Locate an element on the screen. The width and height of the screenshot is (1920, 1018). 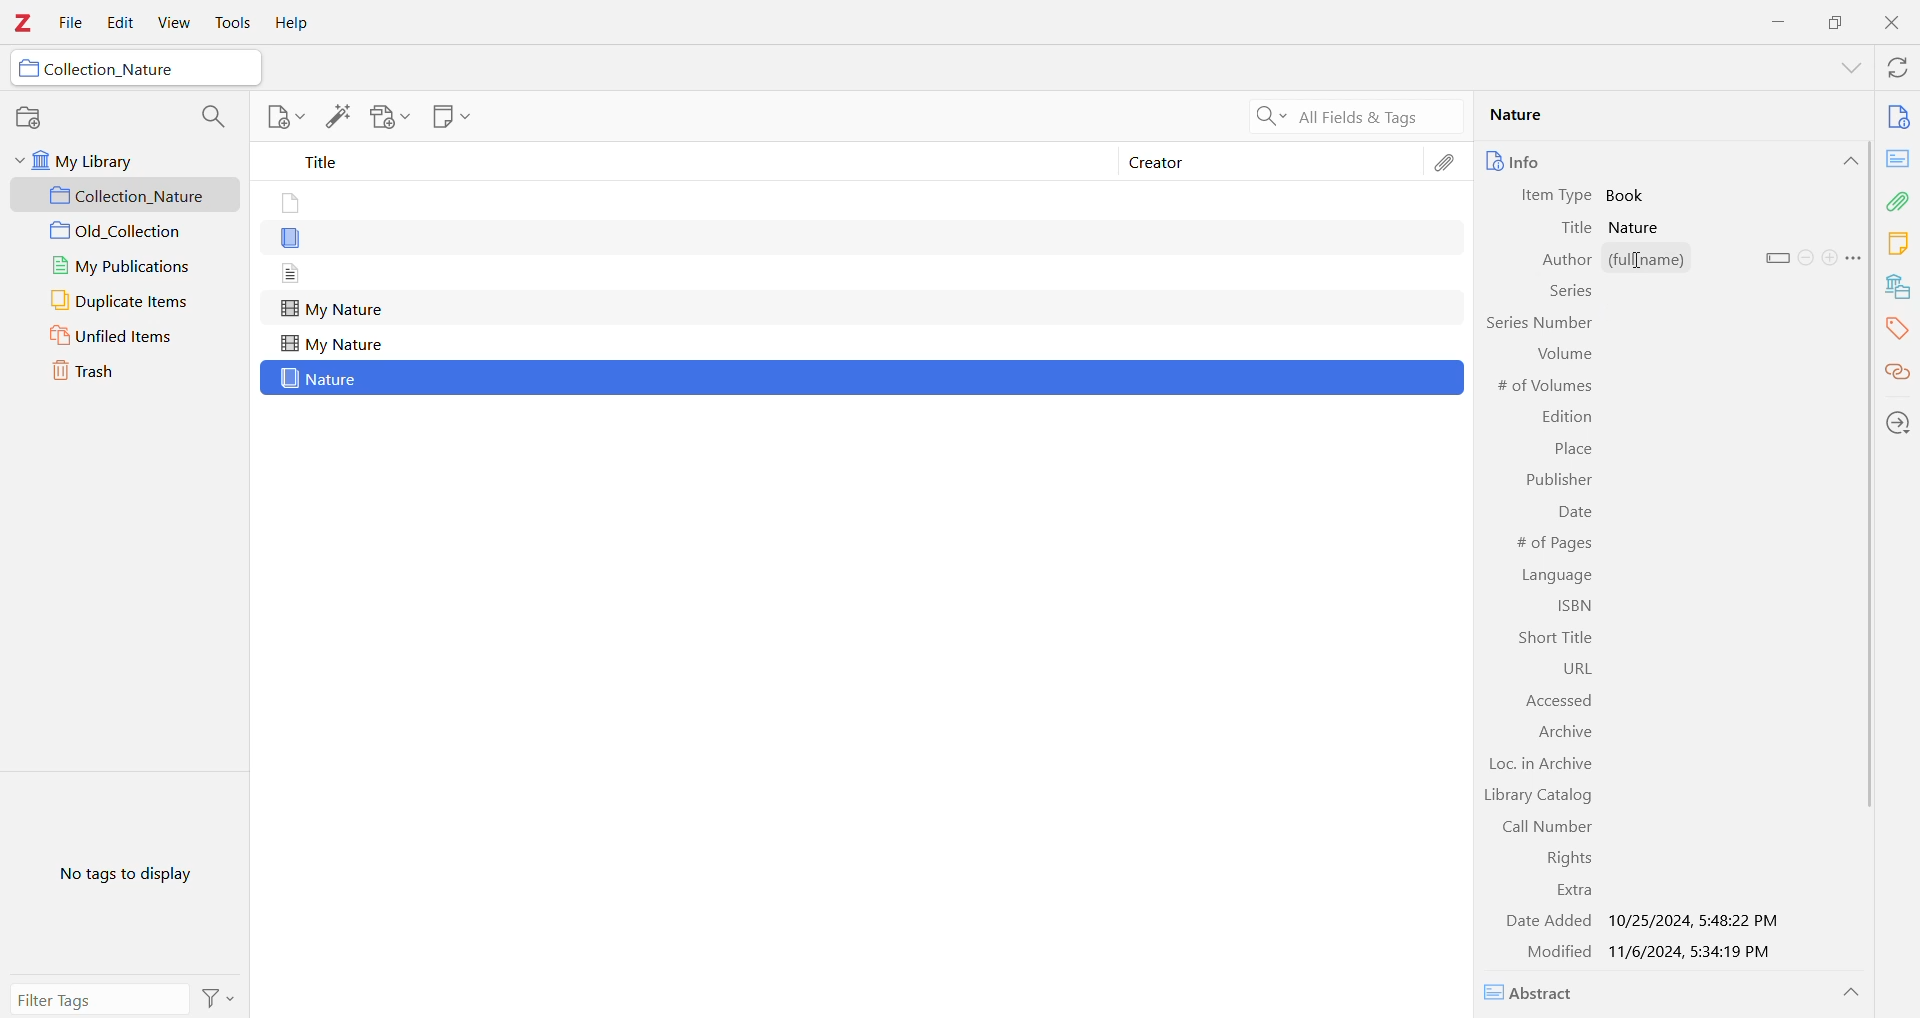
Libraries and Colections is located at coordinates (1898, 289).